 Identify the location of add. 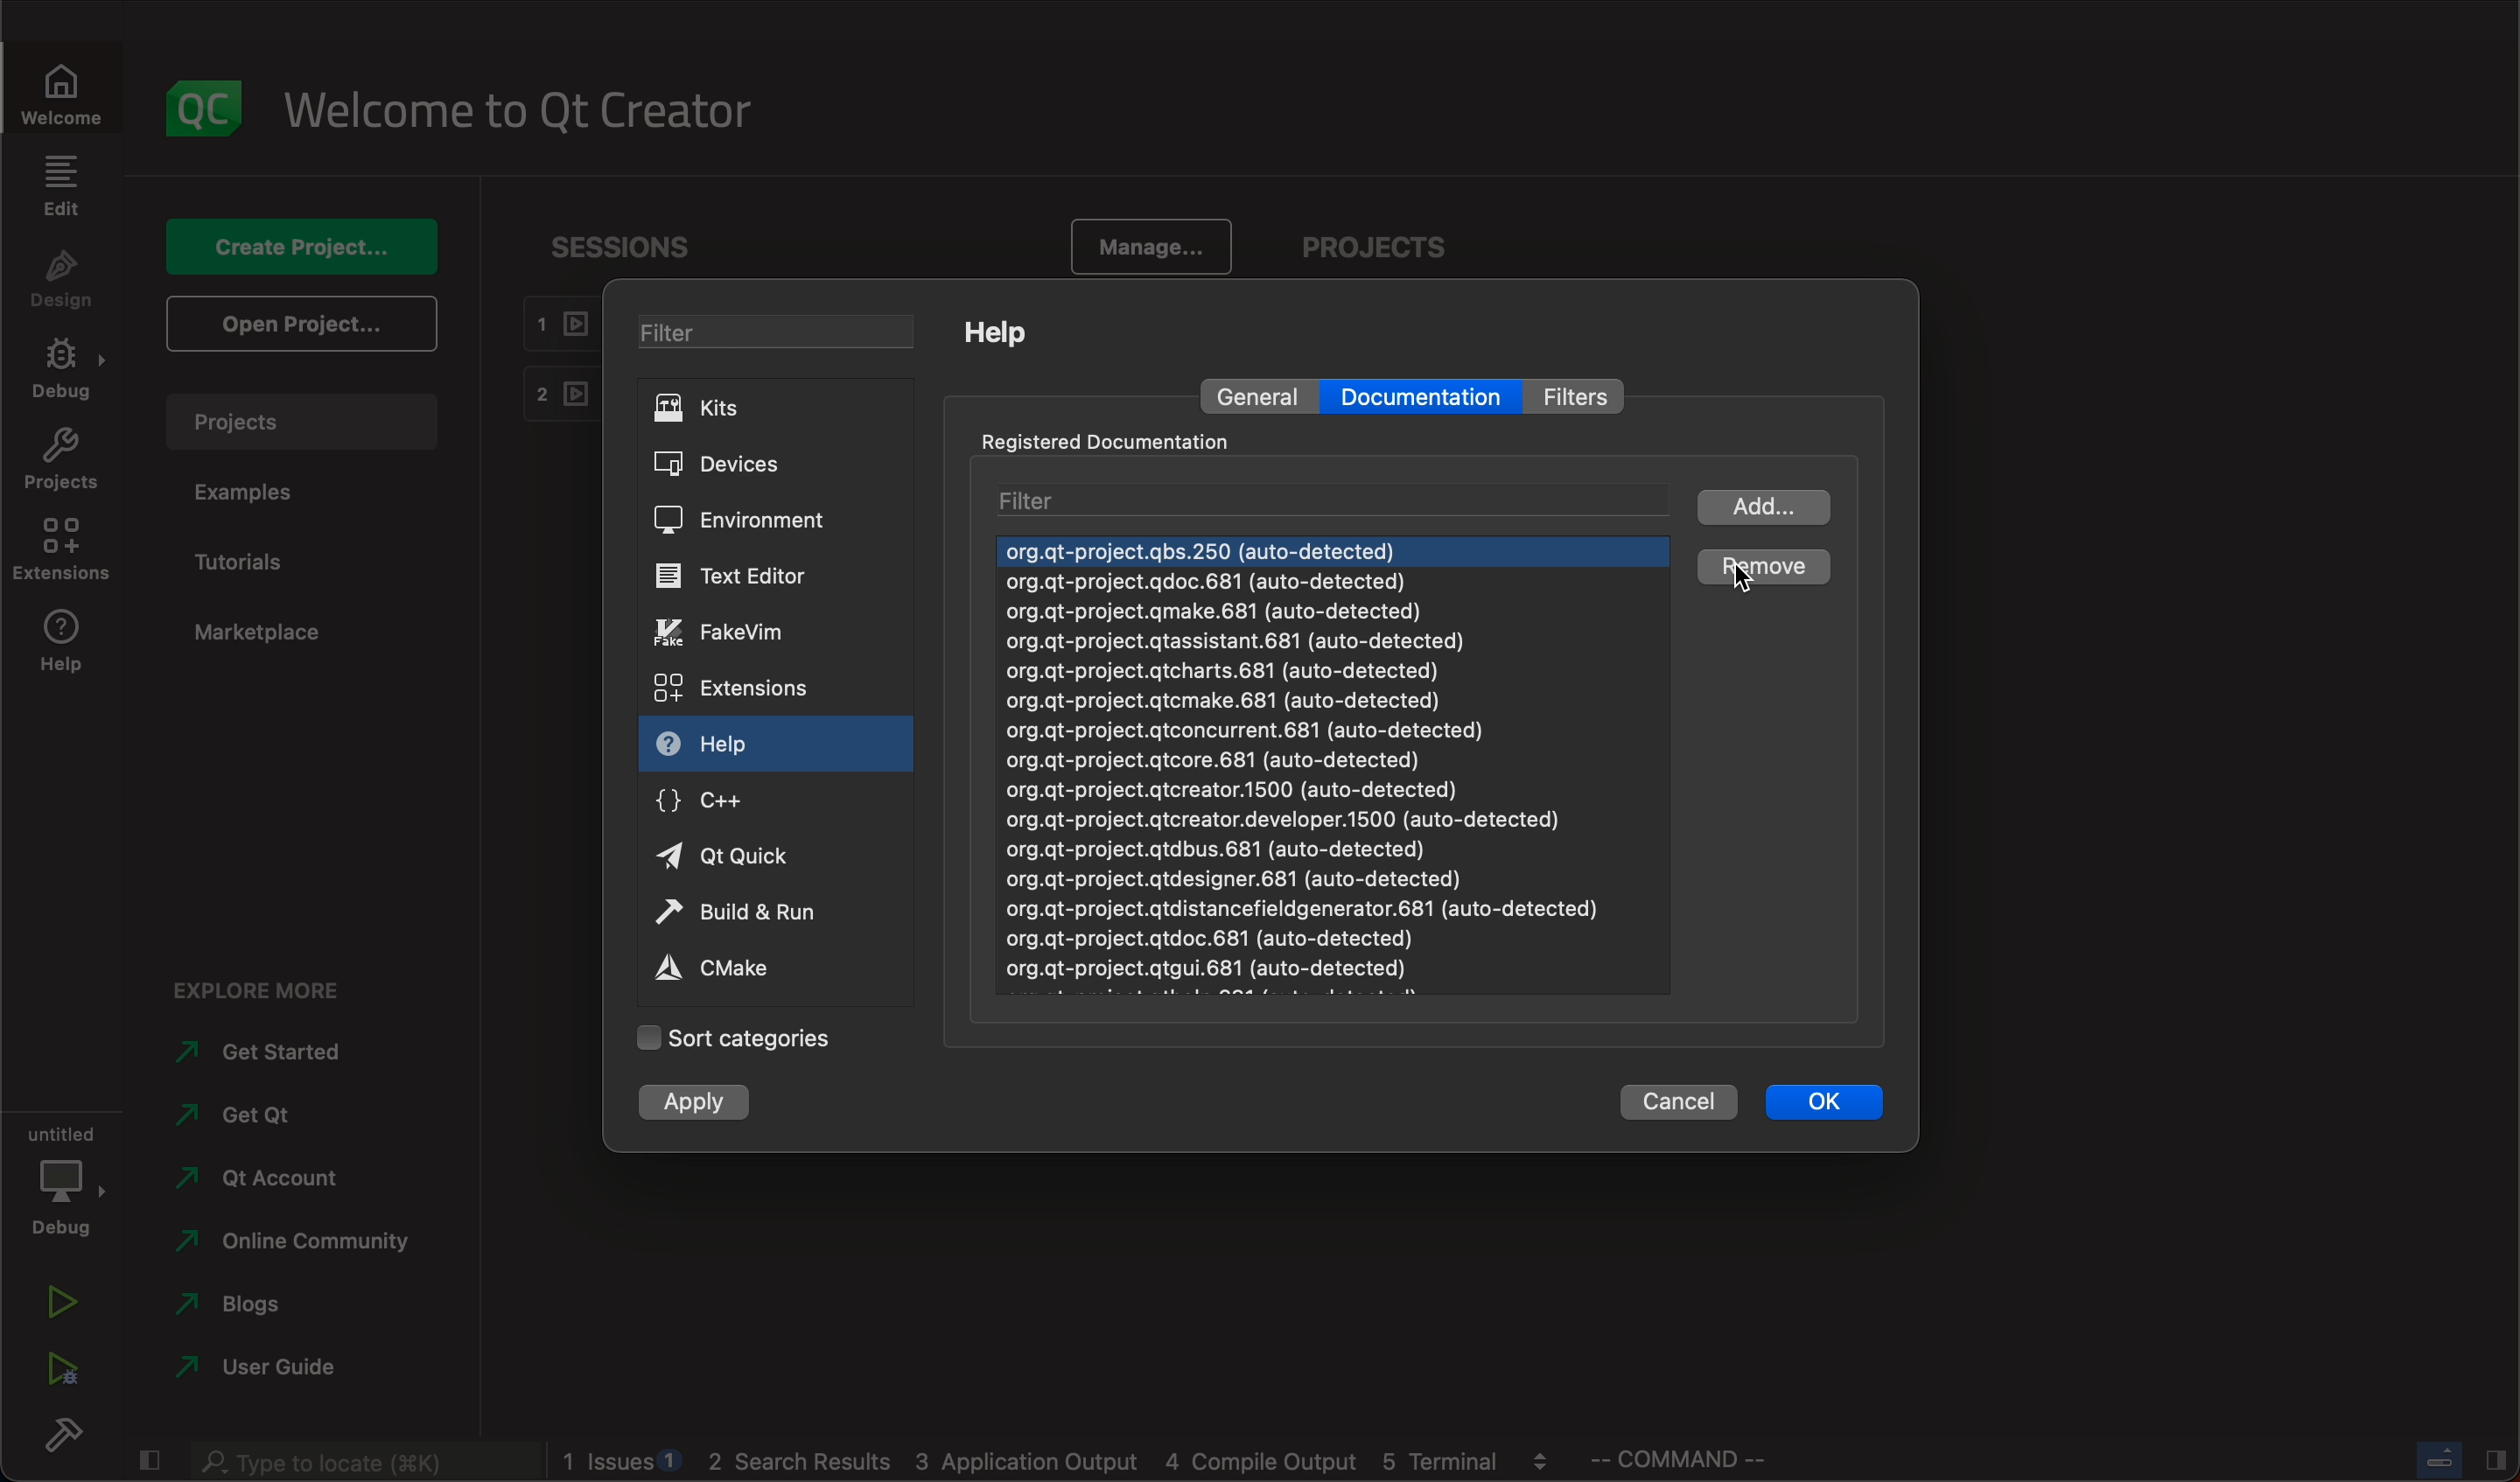
(1763, 505).